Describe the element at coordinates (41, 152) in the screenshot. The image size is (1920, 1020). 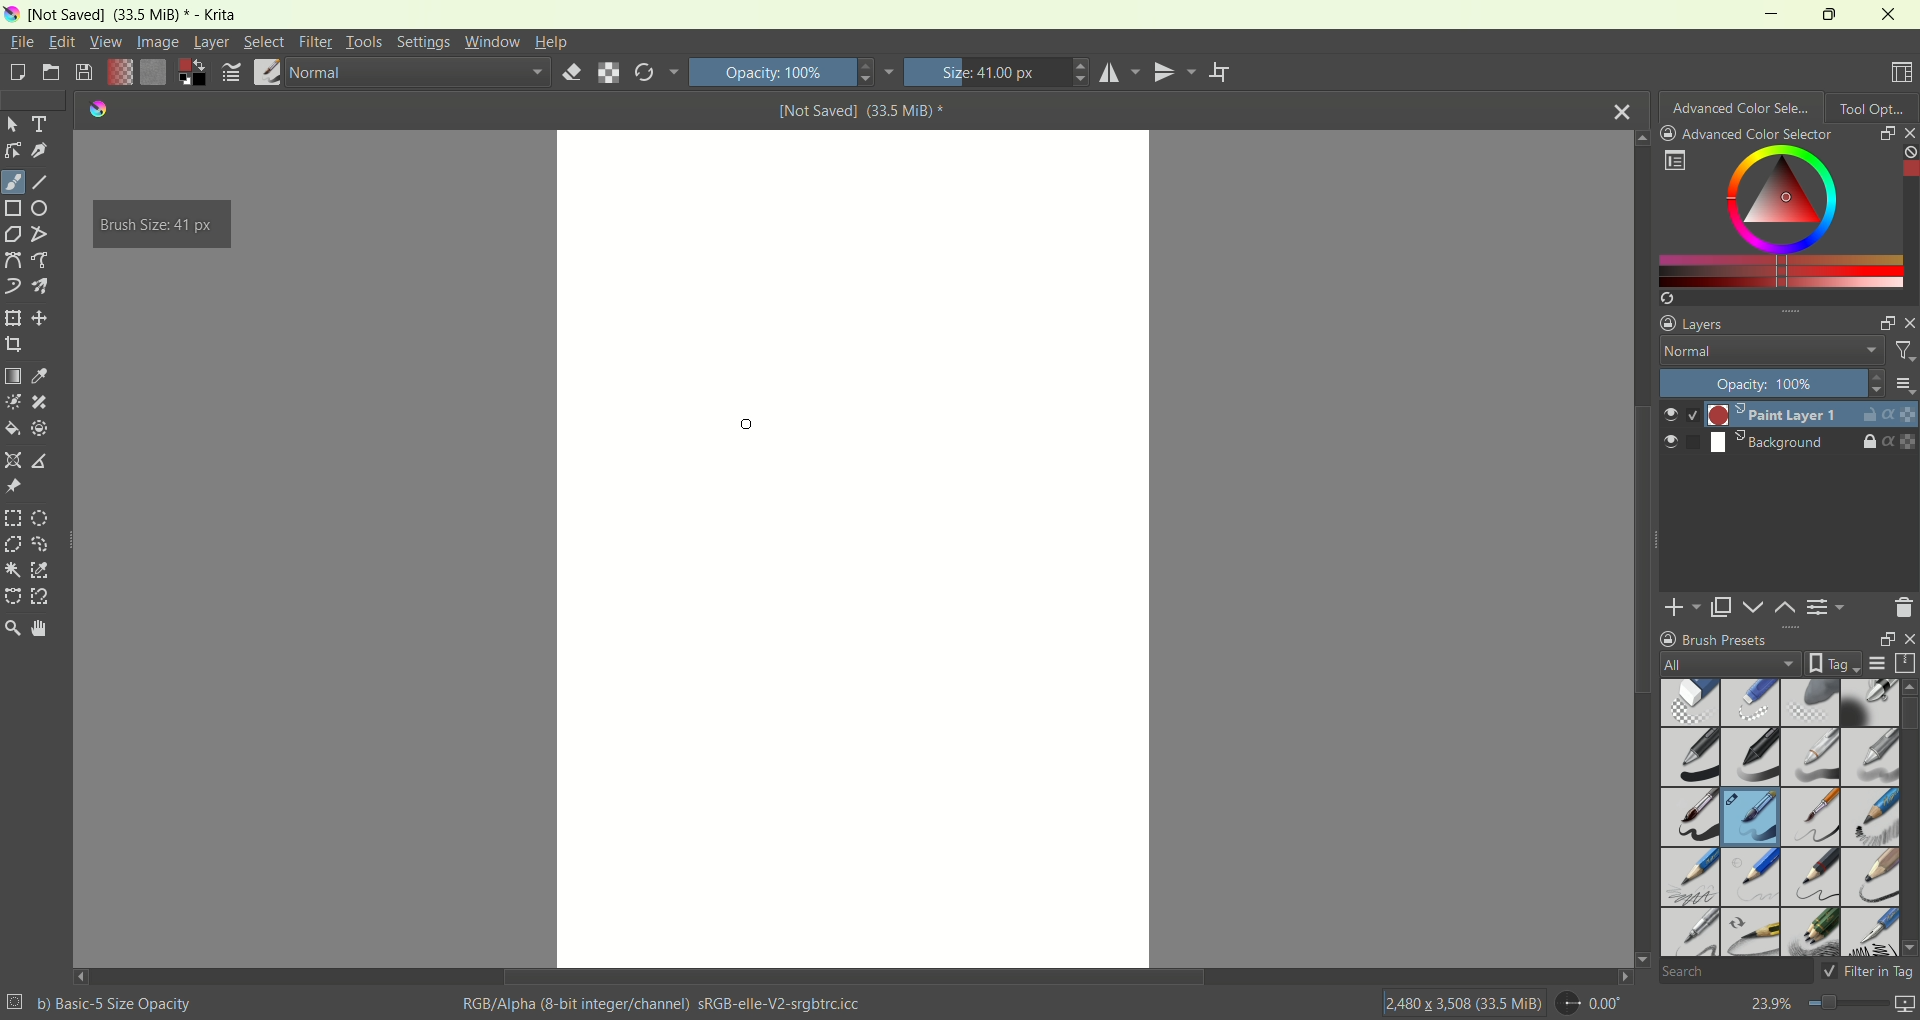
I see `calligraphy` at that location.